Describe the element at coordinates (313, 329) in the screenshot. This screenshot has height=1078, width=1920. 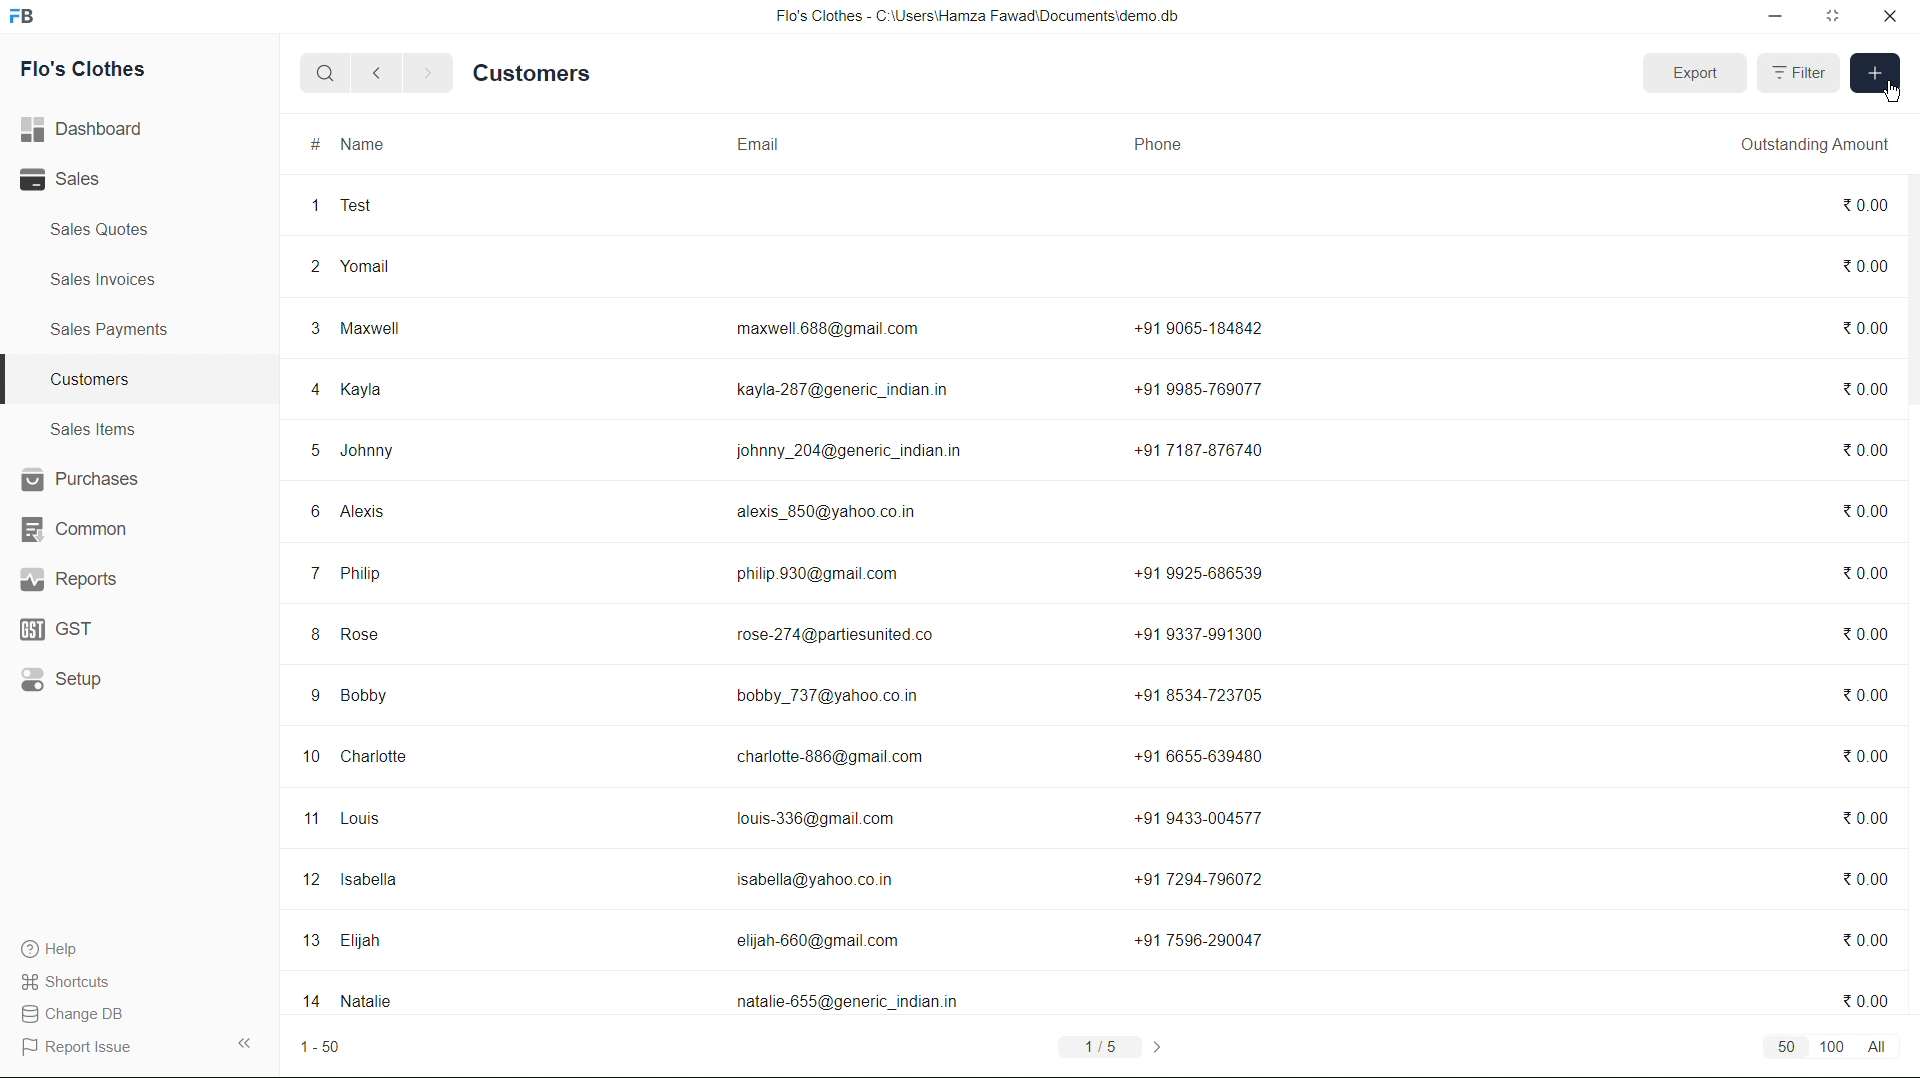
I see `3` at that location.